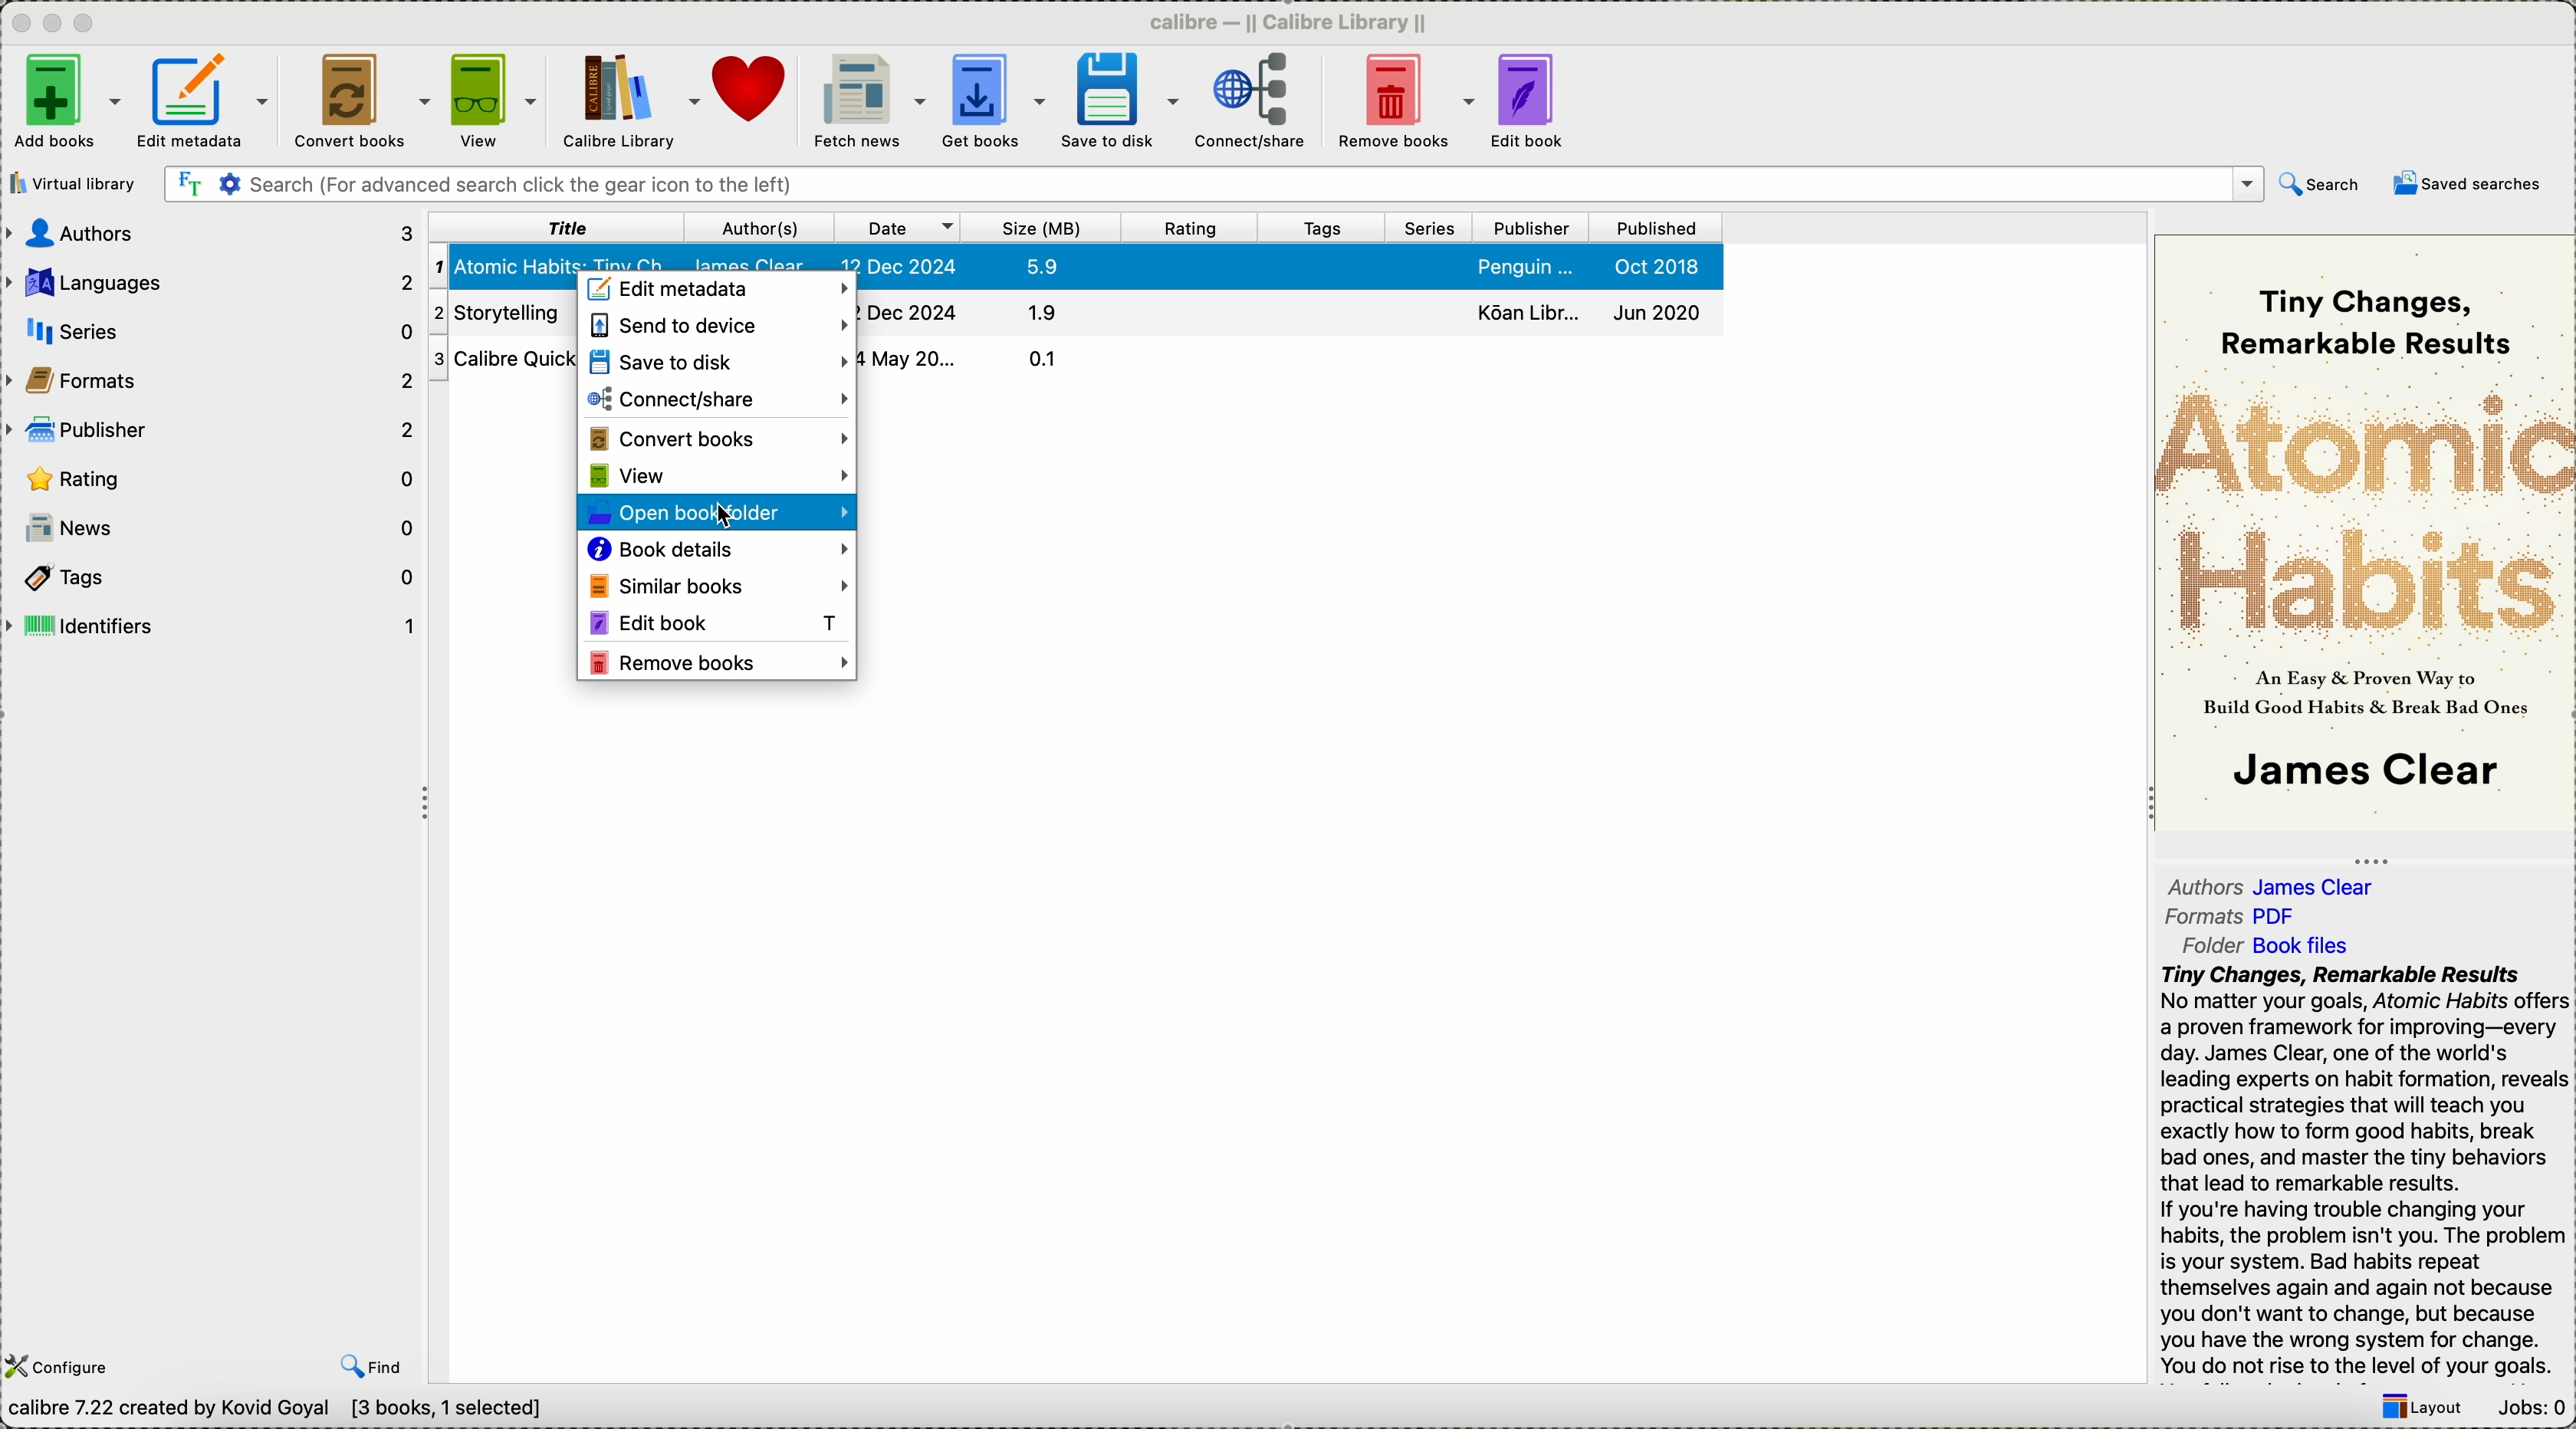  I want to click on details, so click(1289, 267).